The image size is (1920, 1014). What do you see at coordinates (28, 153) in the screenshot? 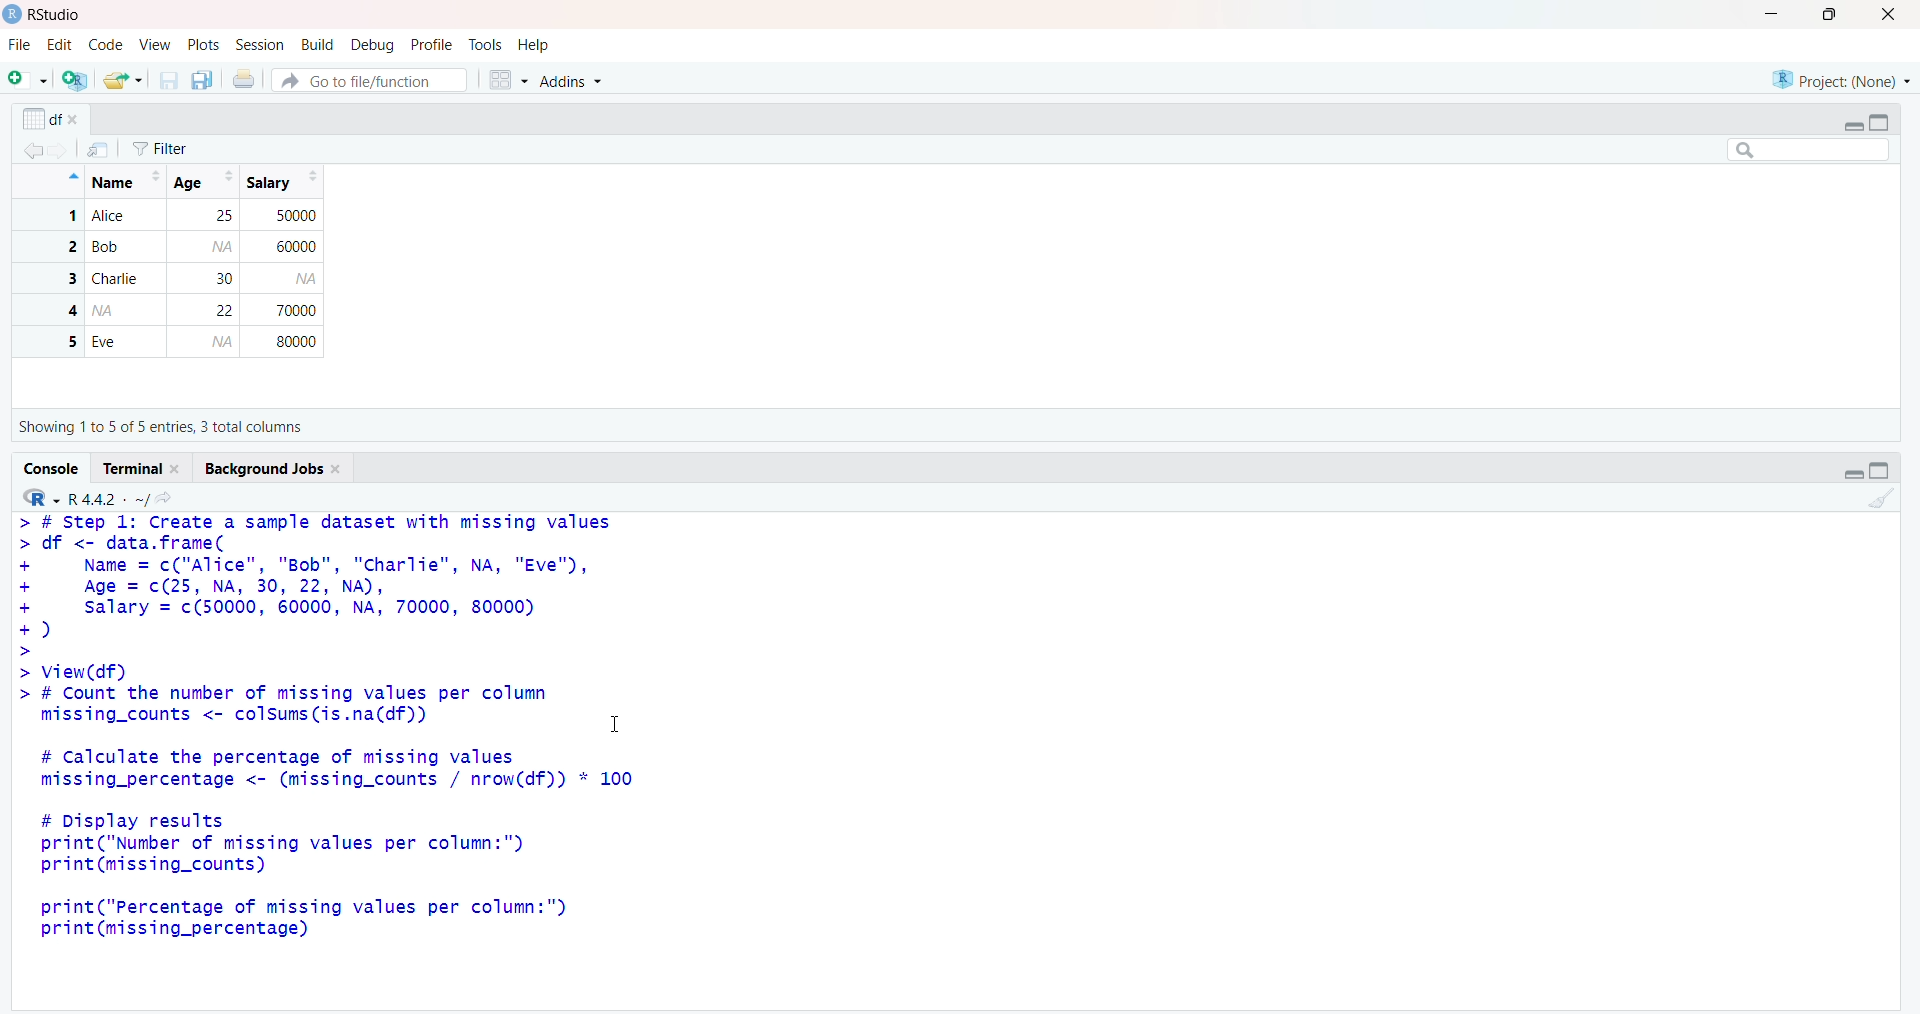
I see `Go back to the previous source location (Ctrl + F9)` at bounding box center [28, 153].